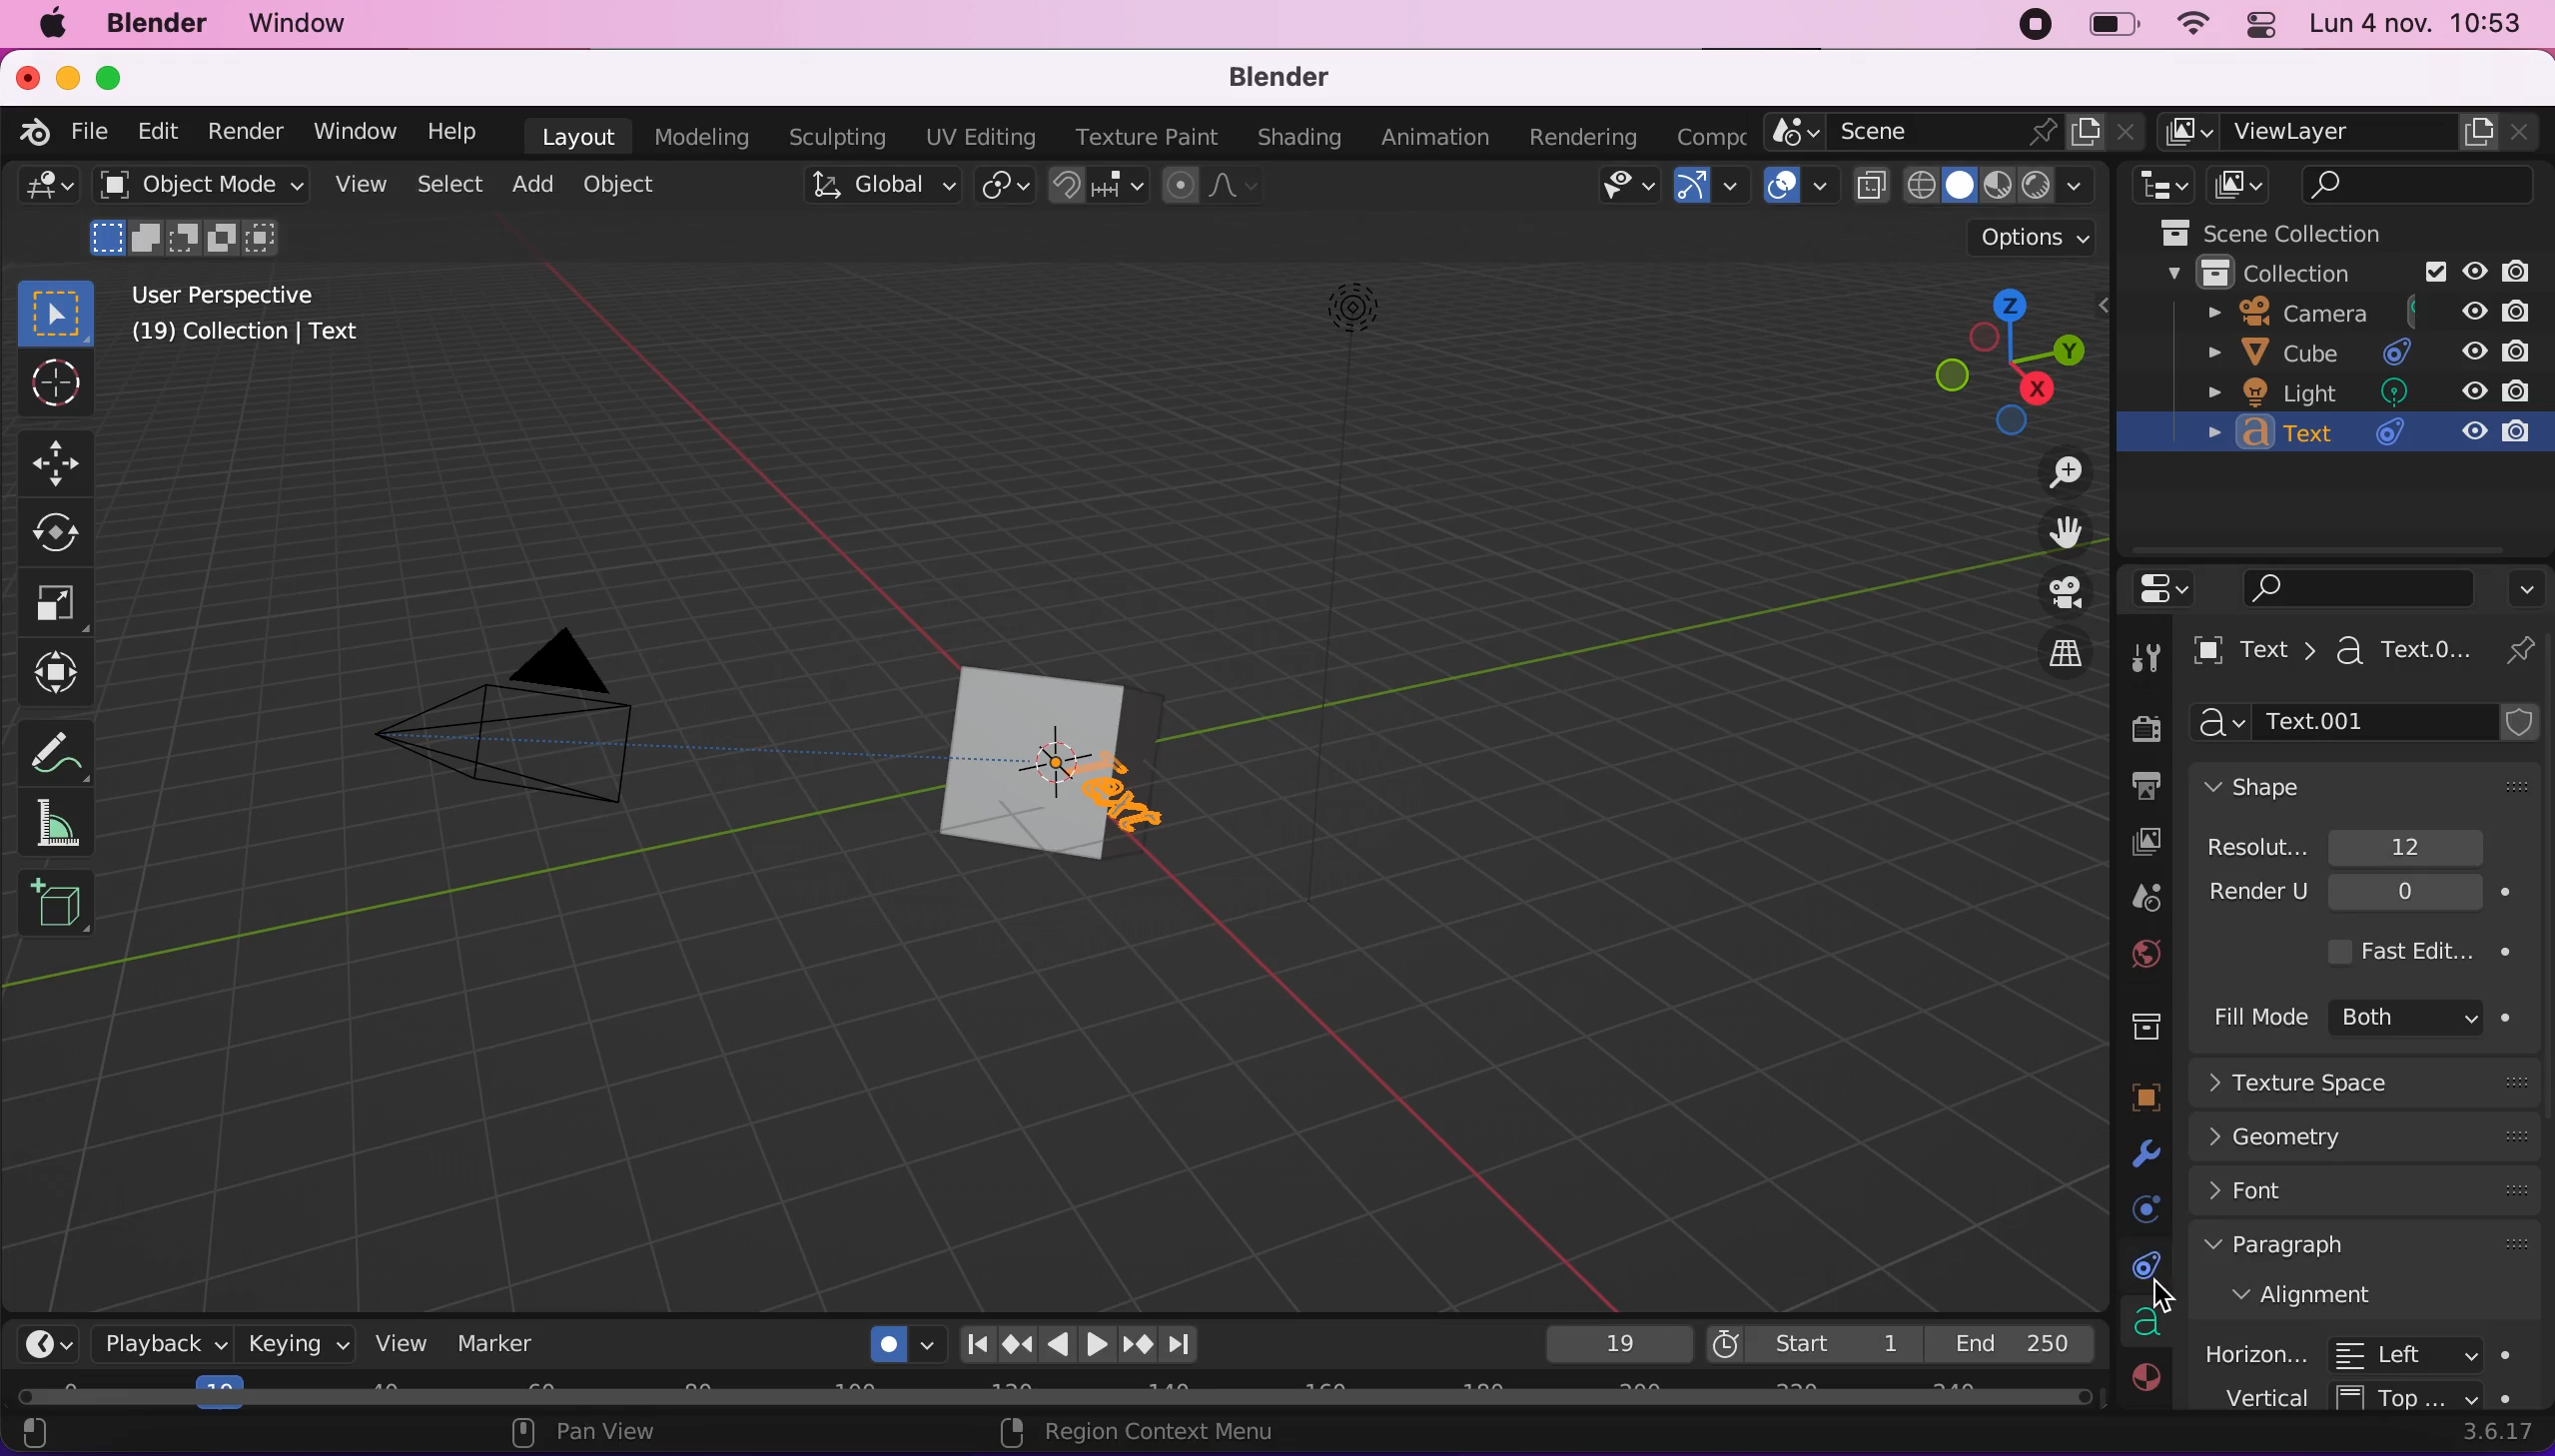 Image resolution: width=2555 pixels, height=1456 pixels. I want to click on overlays, so click(1800, 185).